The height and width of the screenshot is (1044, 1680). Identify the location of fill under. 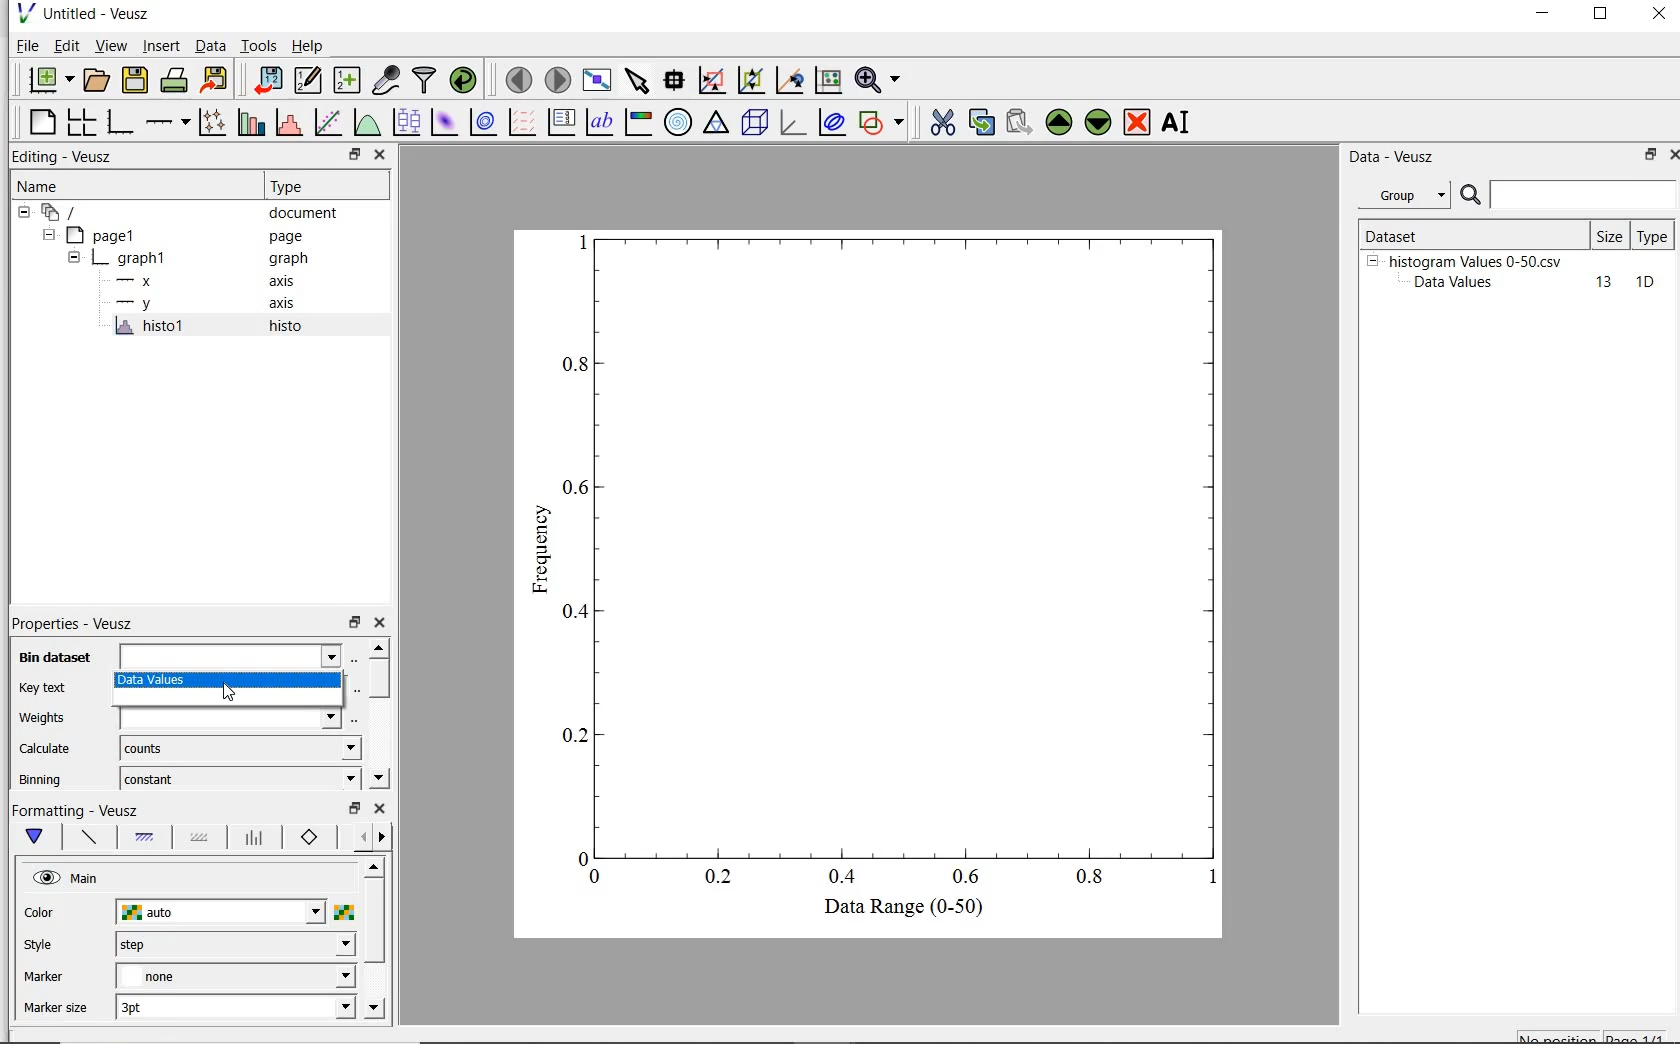
(145, 837).